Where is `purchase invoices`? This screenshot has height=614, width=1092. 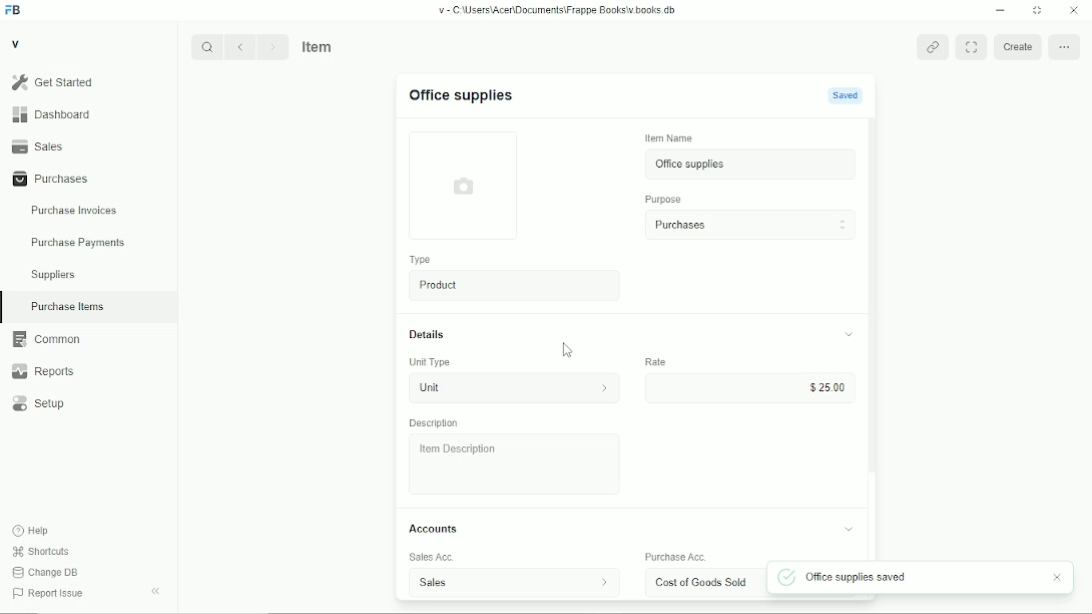
purchase invoices is located at coordinates (74, 211).